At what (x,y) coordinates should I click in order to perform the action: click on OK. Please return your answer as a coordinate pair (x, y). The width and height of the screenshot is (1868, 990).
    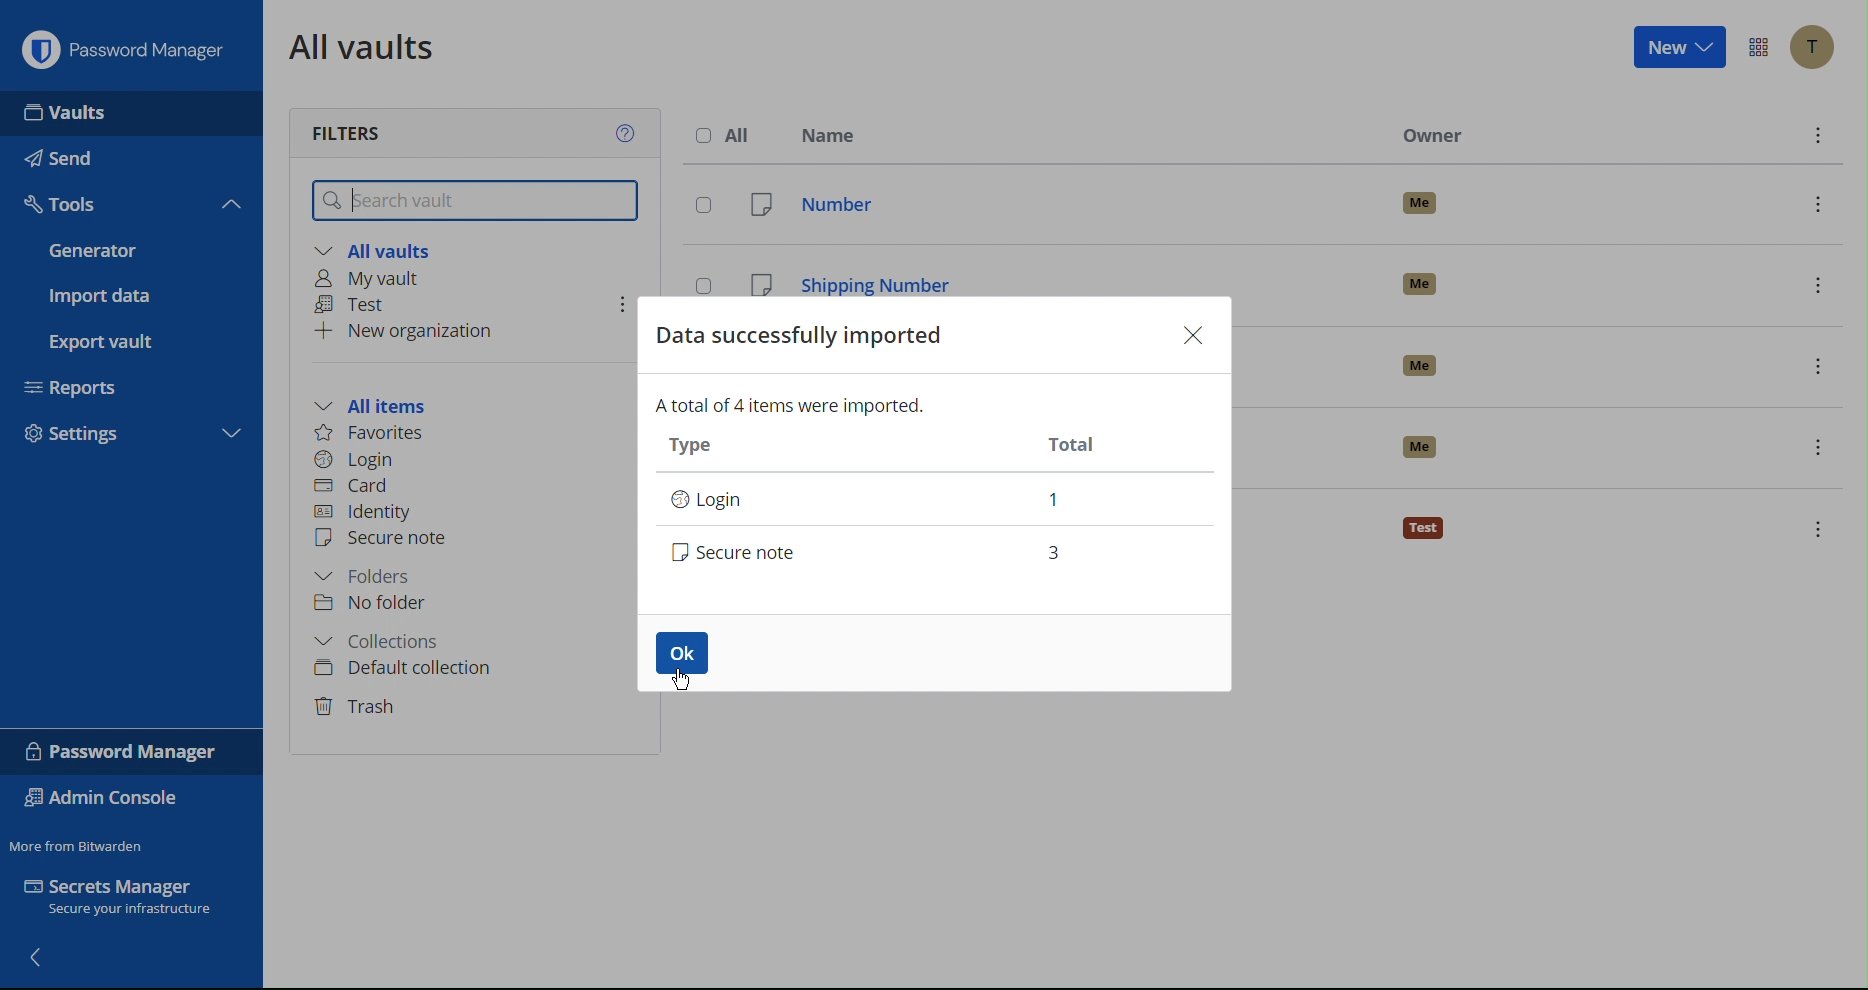
    Looking at the image, I should click on (681, 652).